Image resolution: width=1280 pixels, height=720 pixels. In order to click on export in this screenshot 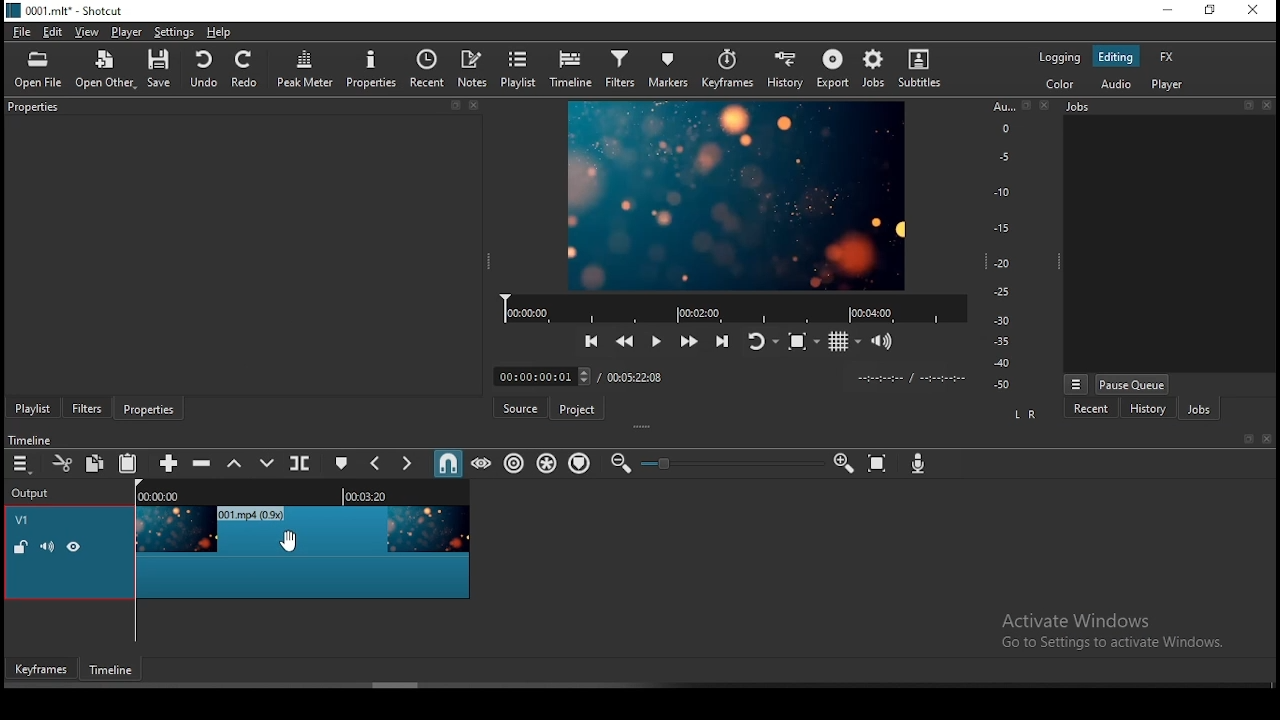, I will do `click(829, 69)`.